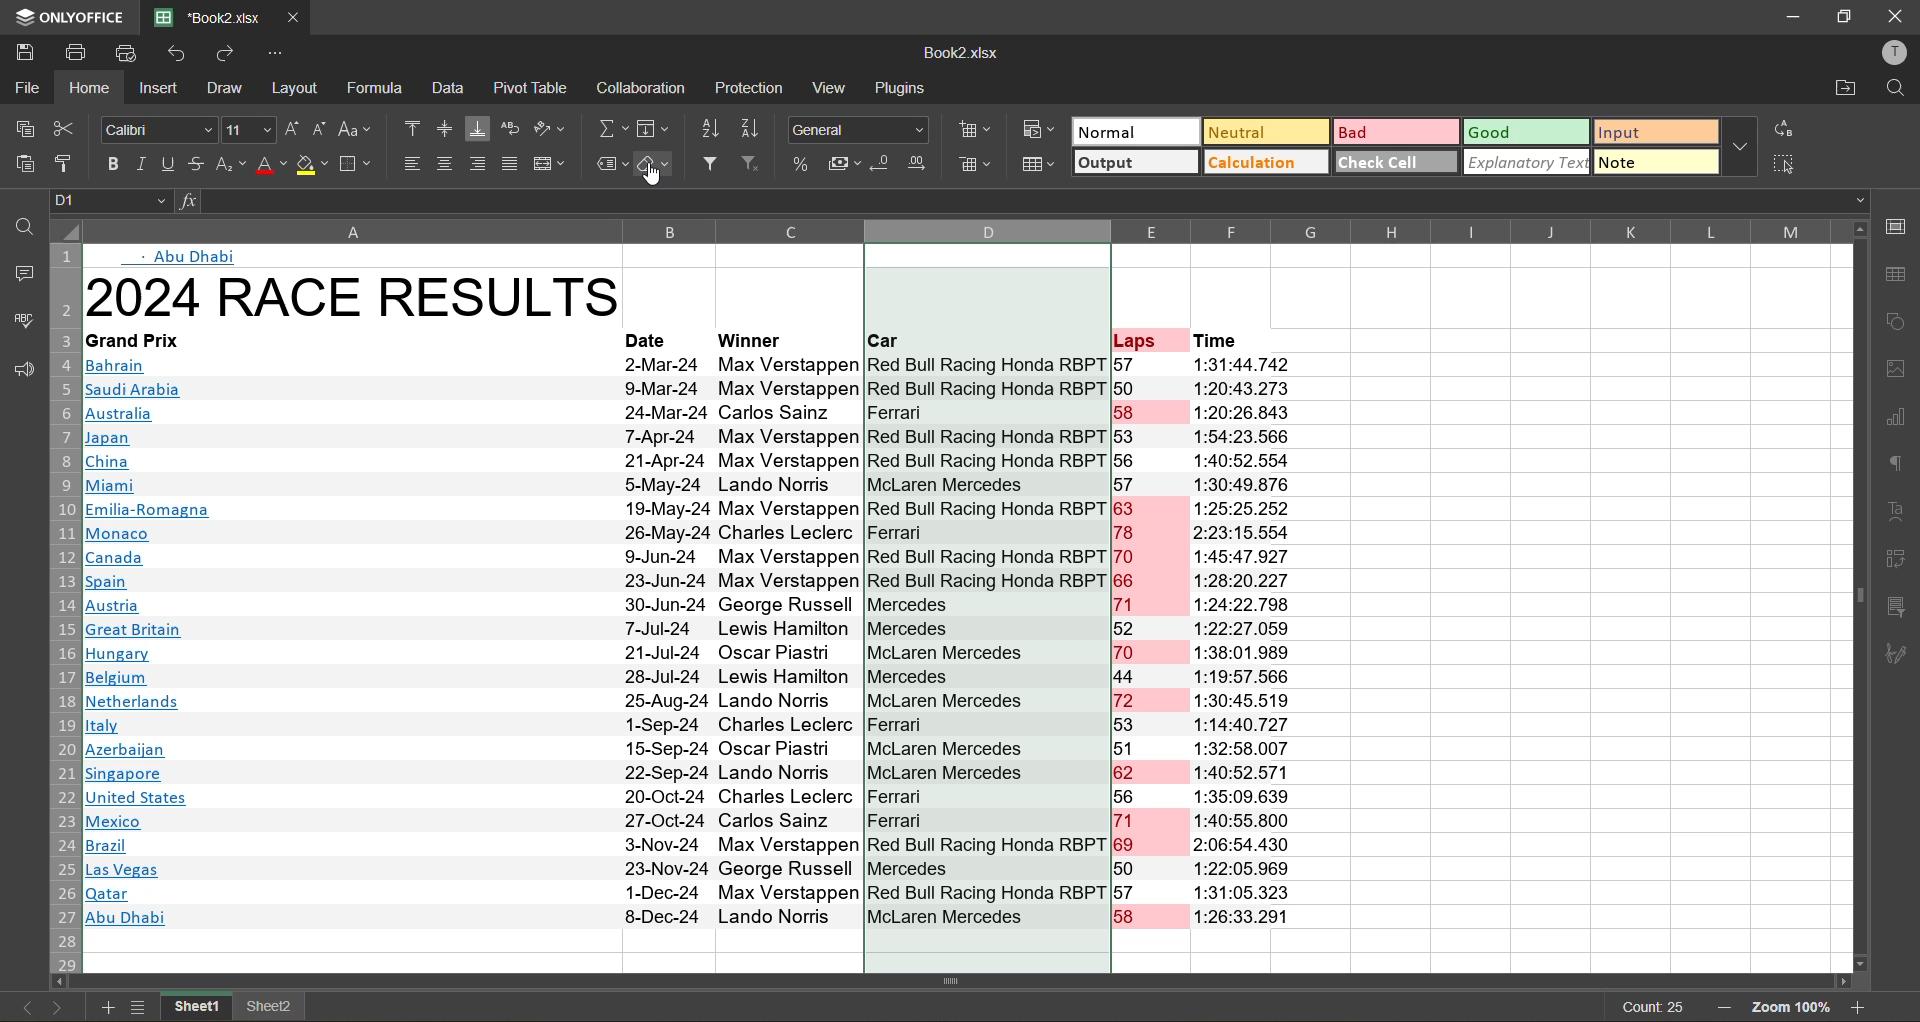 The width and height of the screenshot is (1920, 1022). What do you see at coordinates (1897, 53) in the screenshot?
I see `profile` at bounding box center [1897, 53].